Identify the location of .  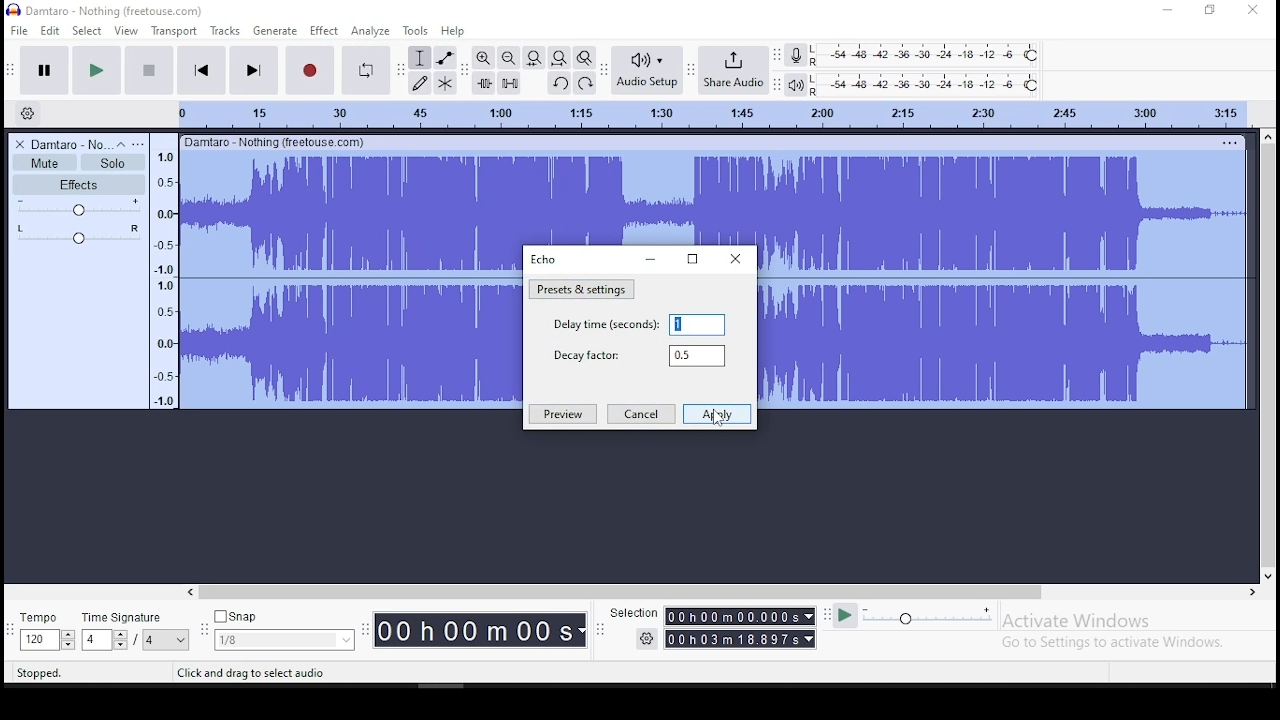
(604, 69).